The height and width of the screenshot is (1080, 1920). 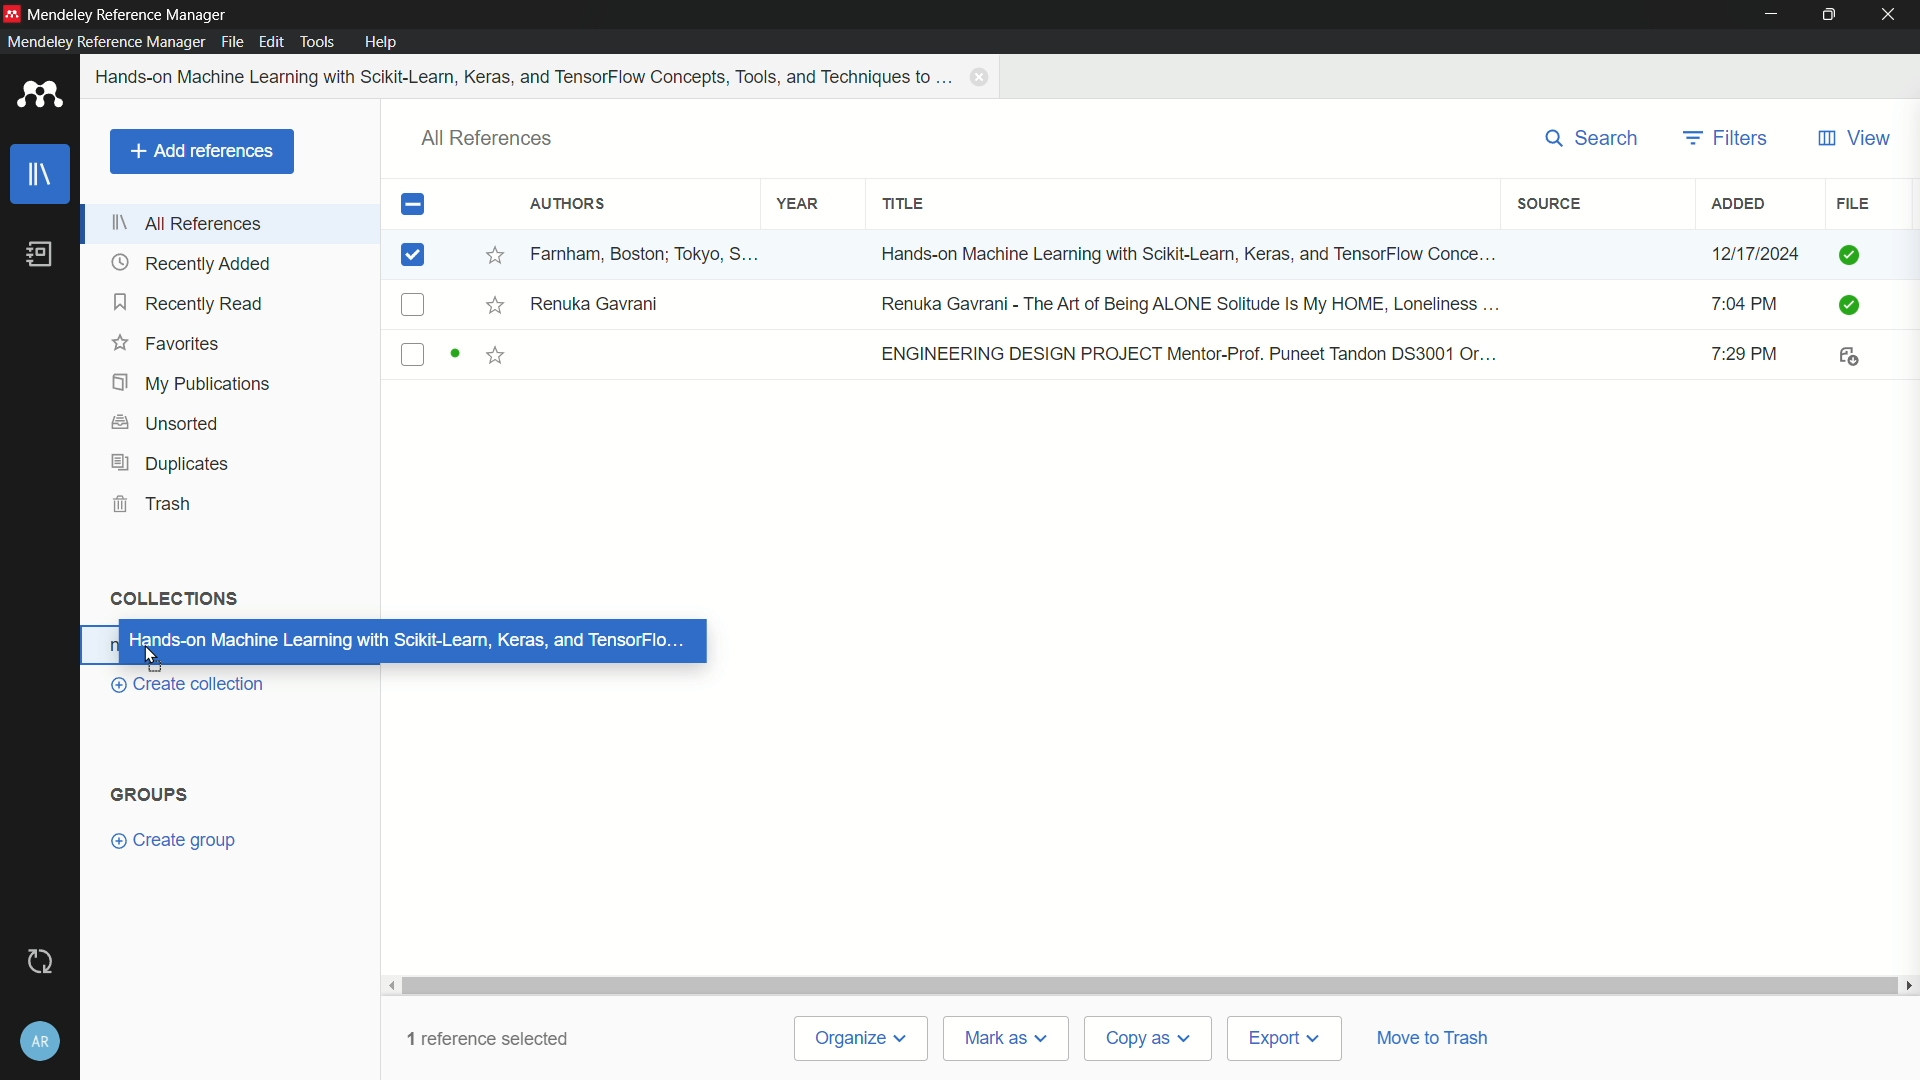 I want to click on filters, so click(x=1725, y=139).